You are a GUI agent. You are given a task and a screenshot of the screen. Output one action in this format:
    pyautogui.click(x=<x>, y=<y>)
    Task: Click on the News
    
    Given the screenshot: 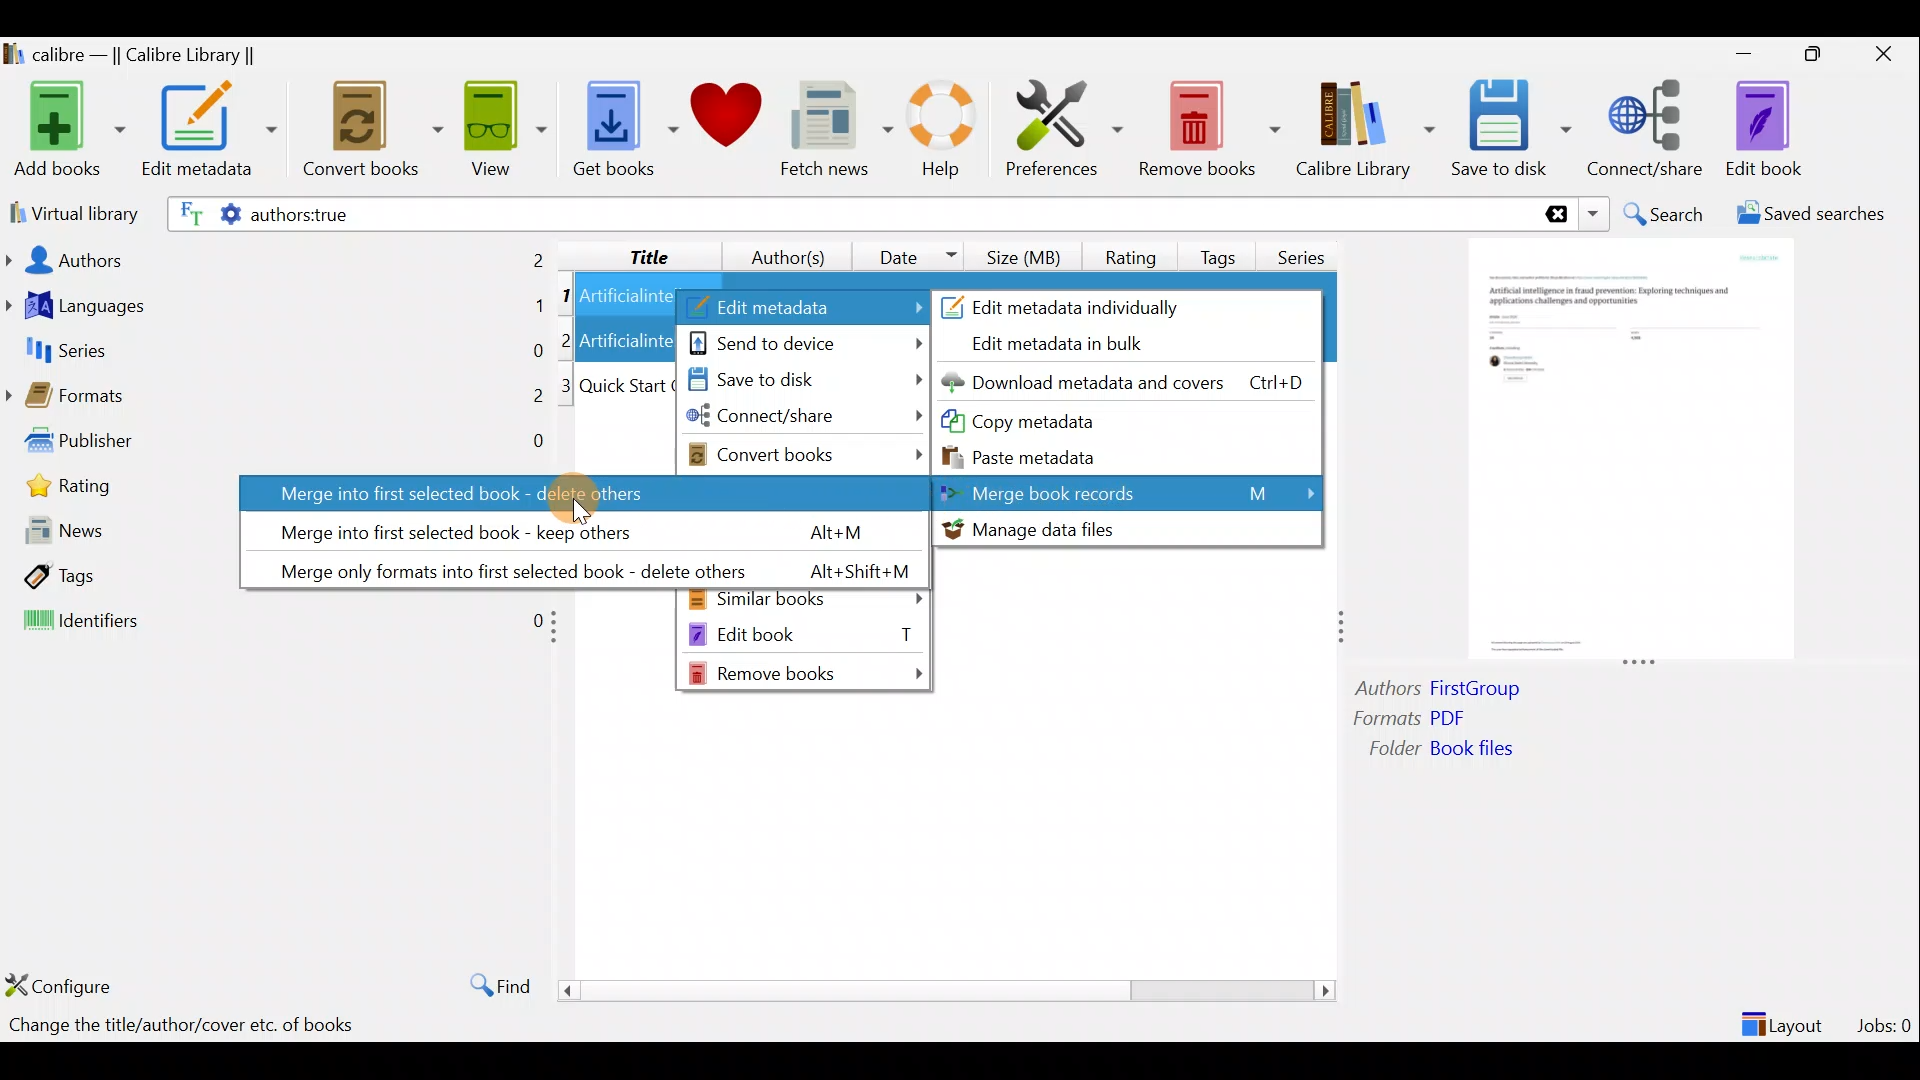 What is the action you would take?
    pyautogui.click(x=115, y=535)
    